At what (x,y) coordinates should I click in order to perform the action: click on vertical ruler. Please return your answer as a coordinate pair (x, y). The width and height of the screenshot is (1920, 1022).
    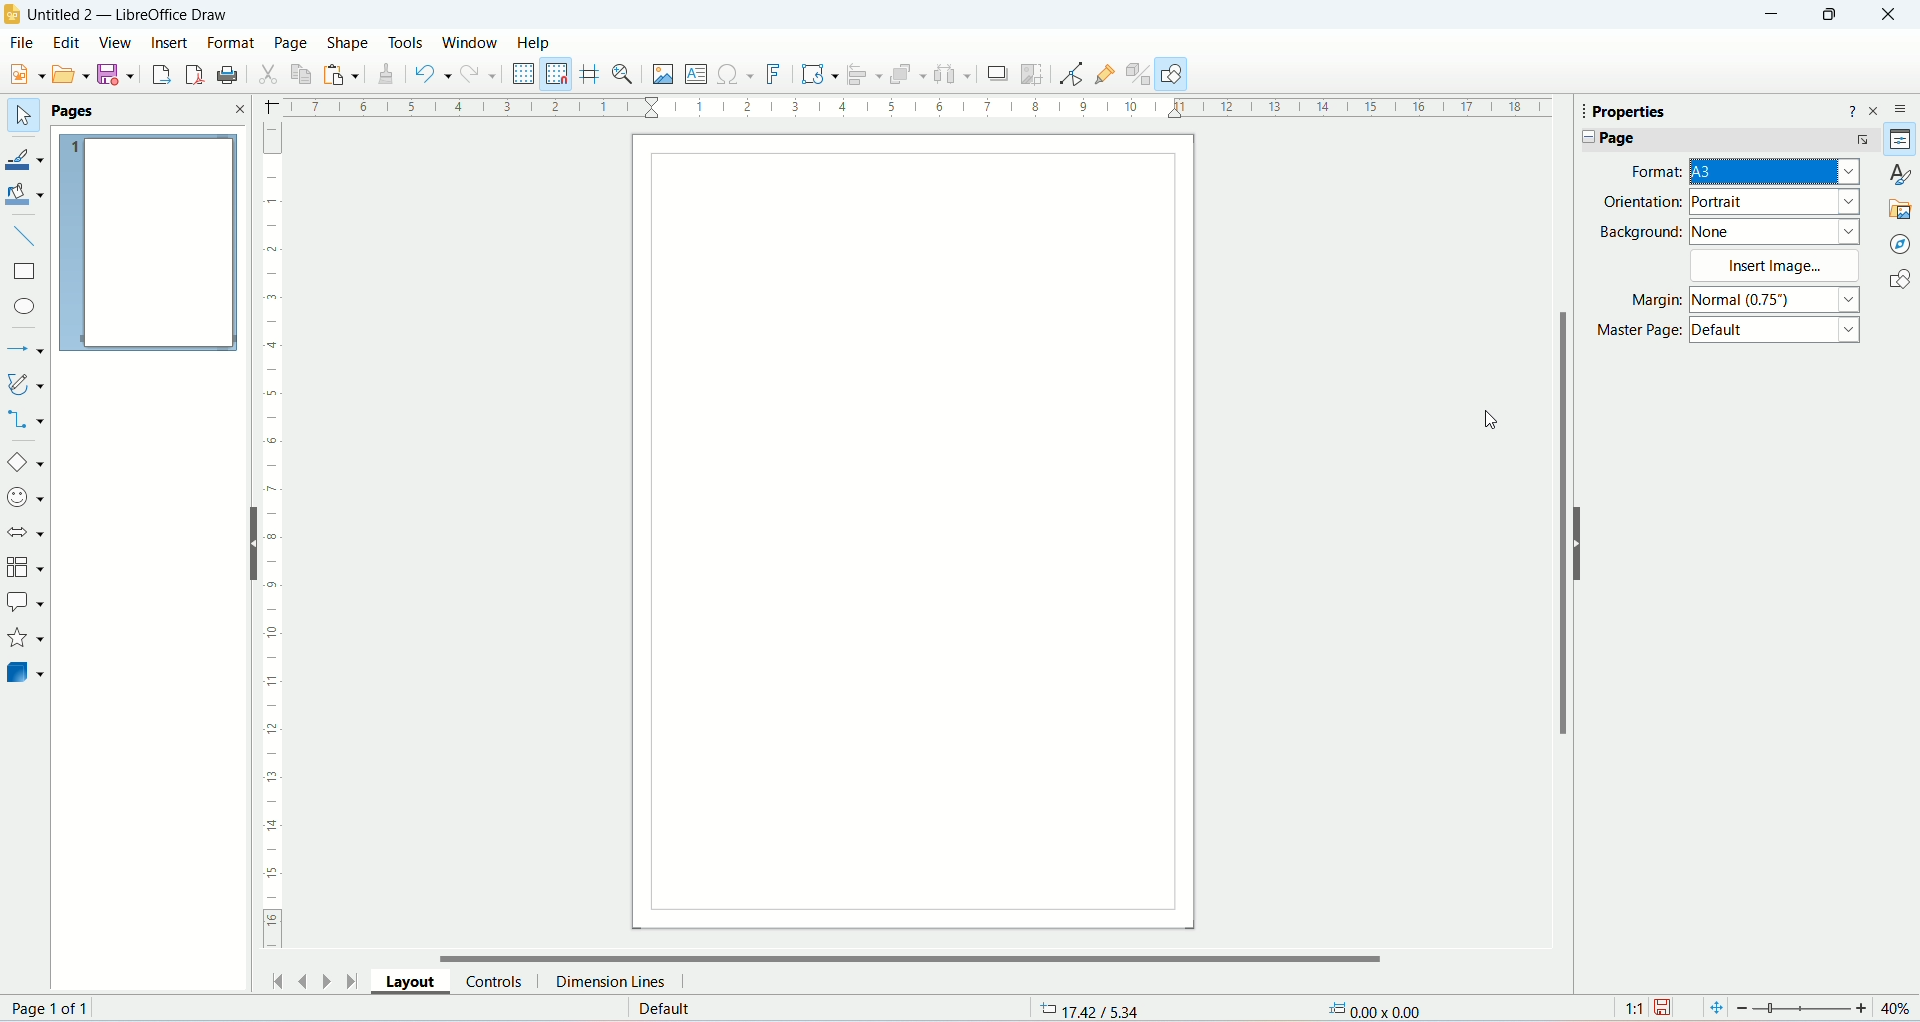
    Looking at the image, I should click on (273, 534).